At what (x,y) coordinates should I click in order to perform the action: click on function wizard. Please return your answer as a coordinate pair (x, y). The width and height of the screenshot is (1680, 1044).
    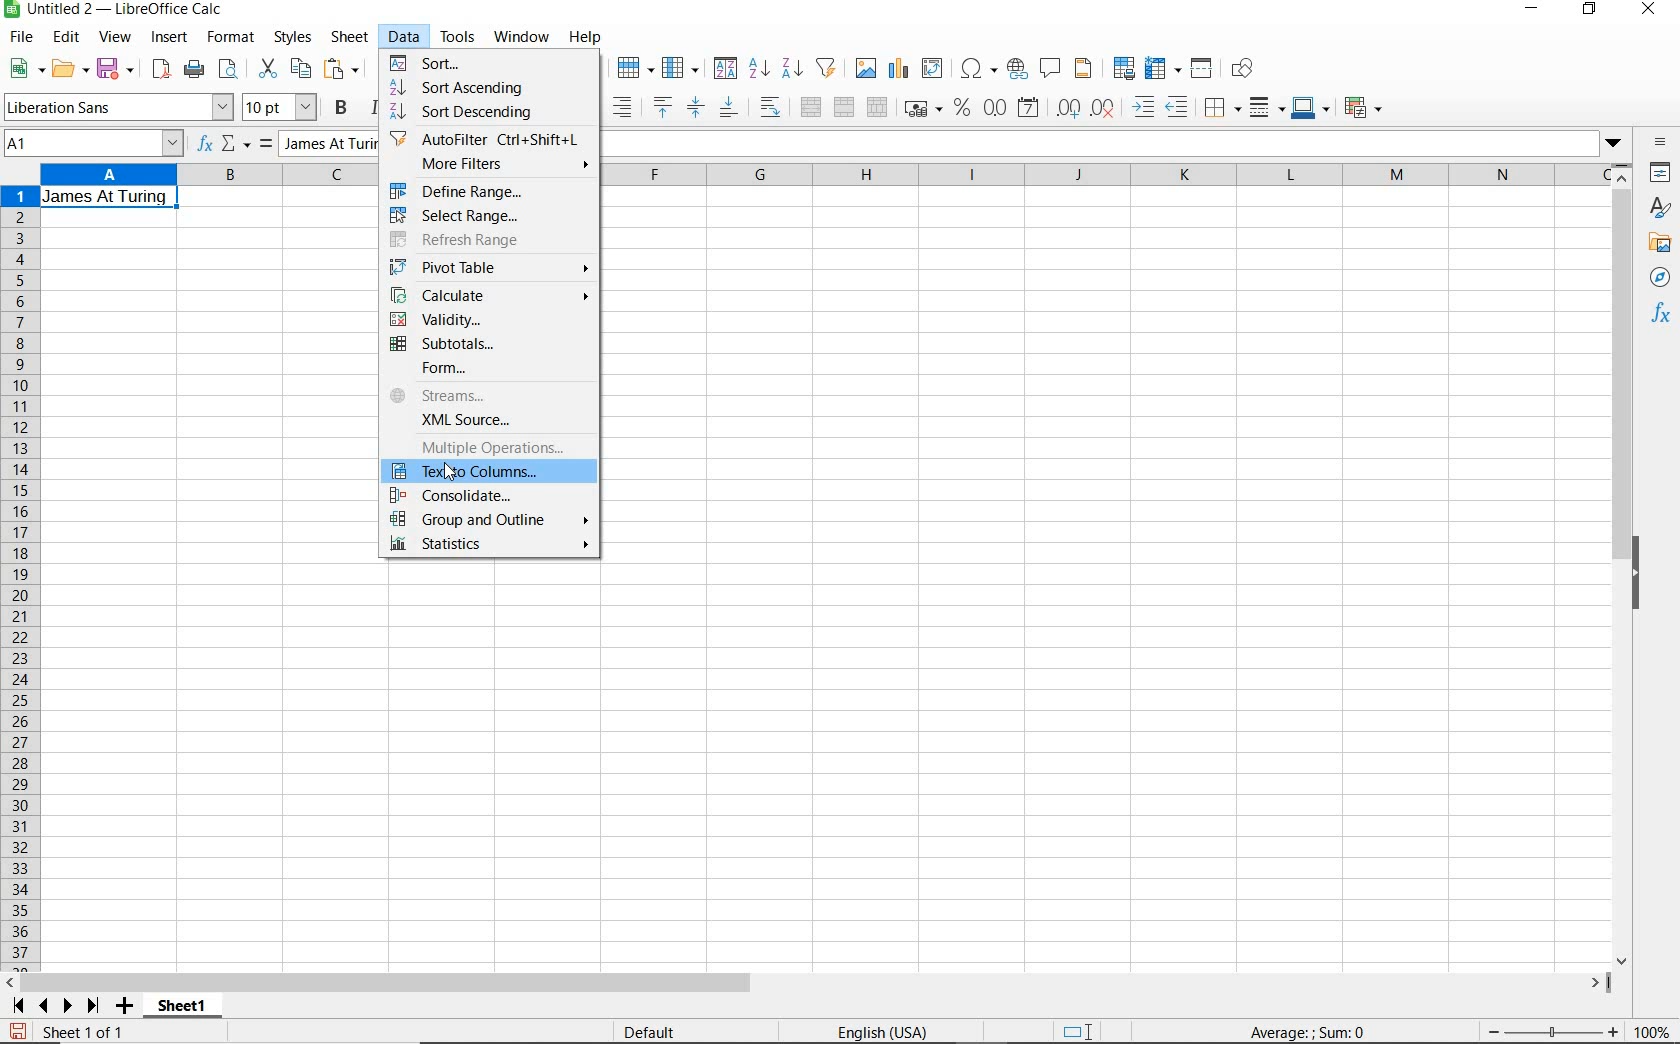
    Looking at the image, I should click on (207, 145).